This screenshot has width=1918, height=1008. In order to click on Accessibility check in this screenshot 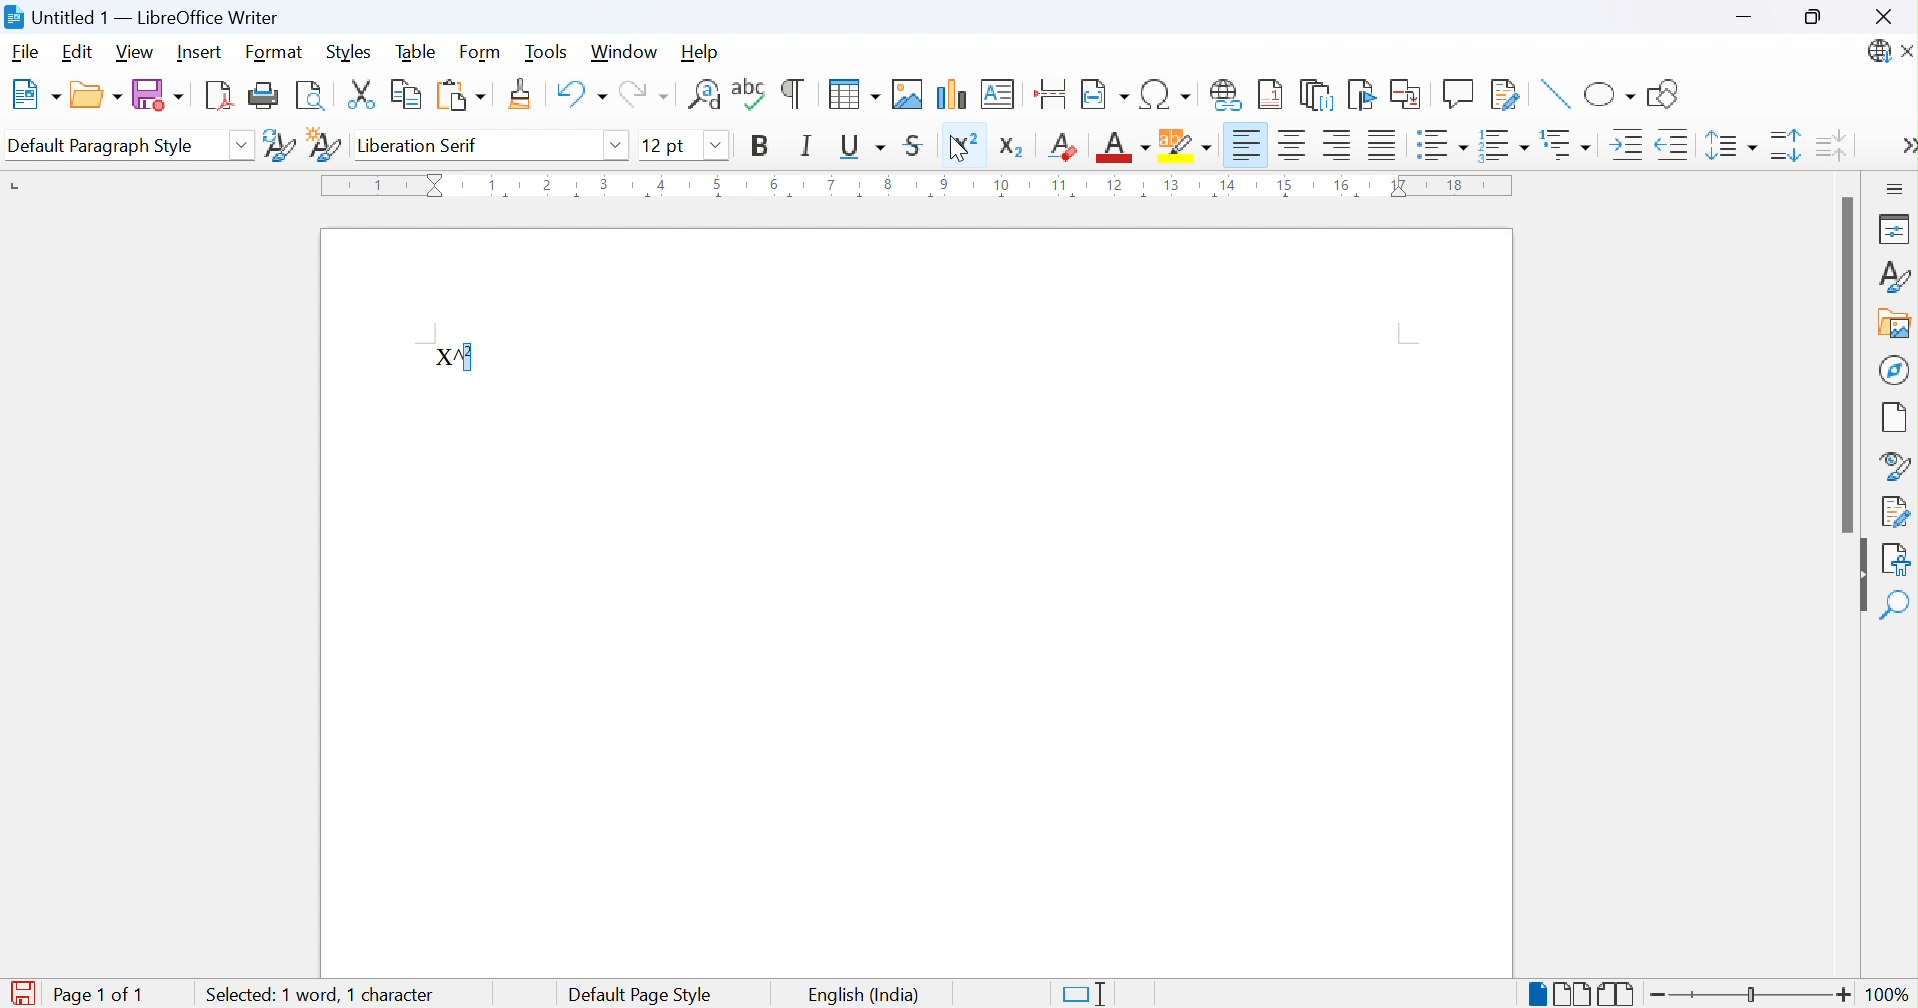, I will do `click(1896, 559)`.